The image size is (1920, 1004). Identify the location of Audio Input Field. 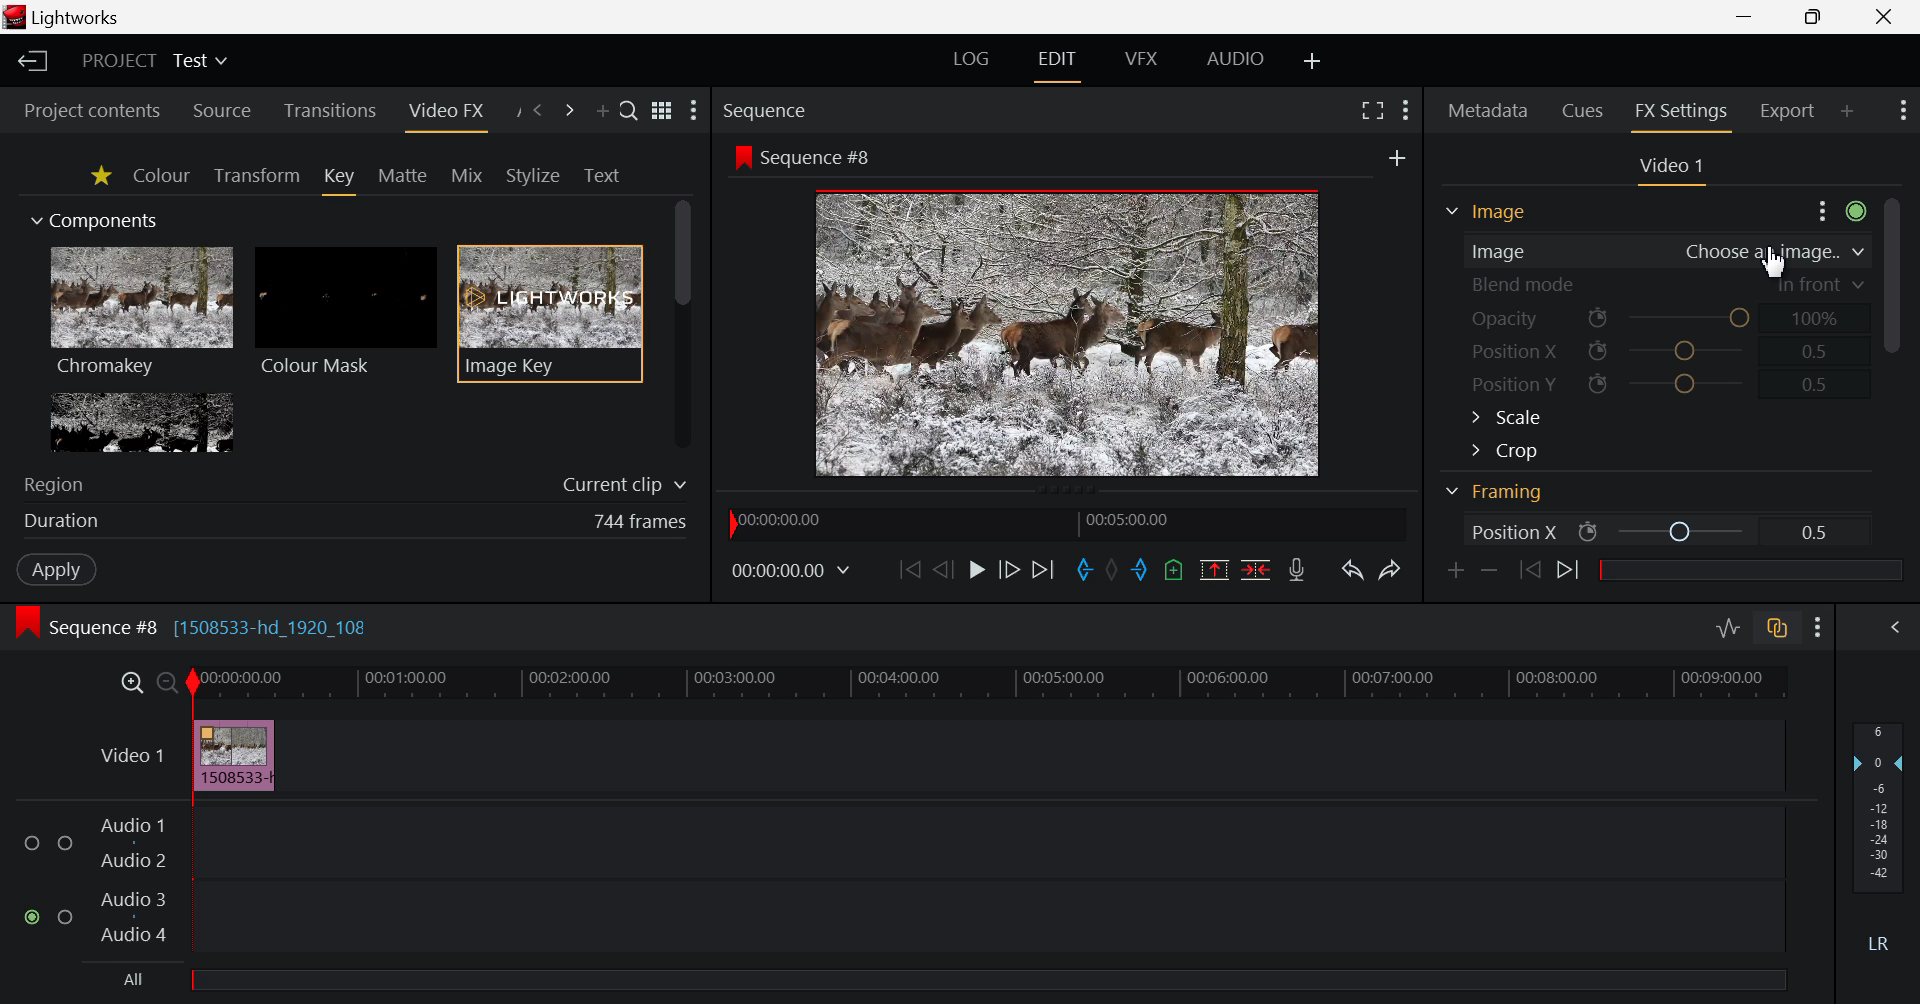
(986, 877).